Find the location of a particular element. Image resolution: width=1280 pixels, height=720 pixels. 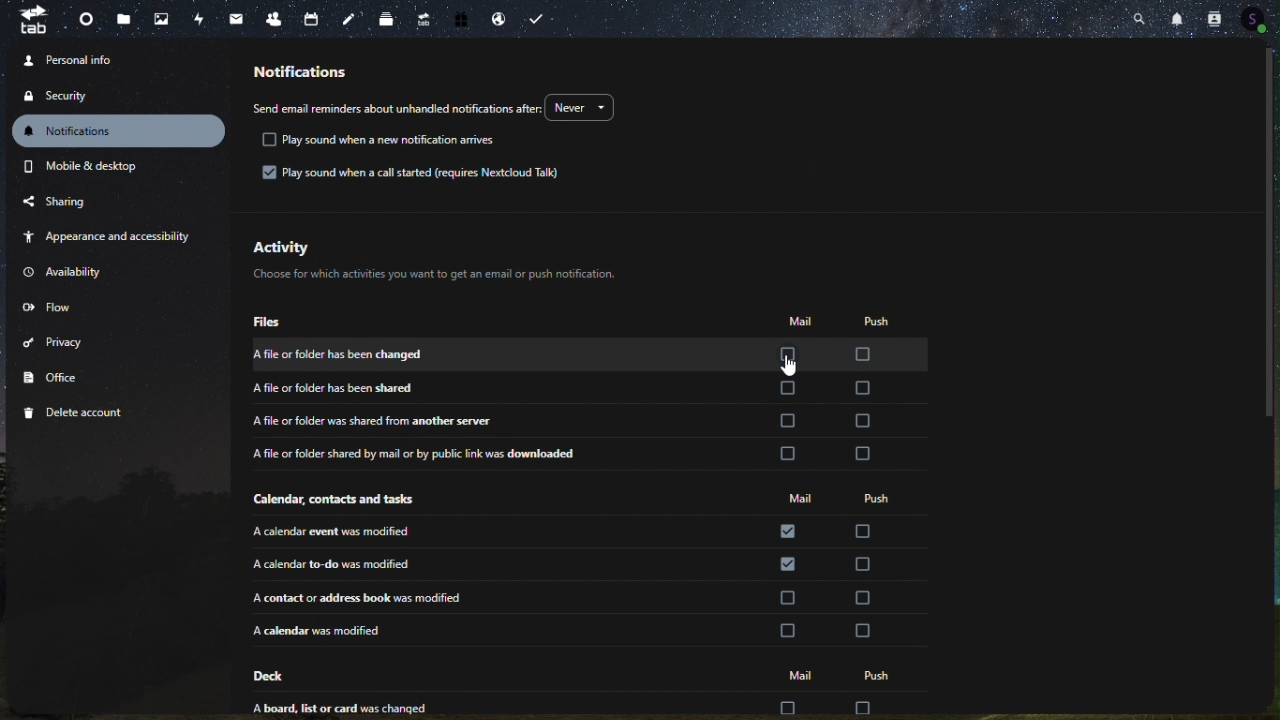

Check box is located at coordinates (863, 354).